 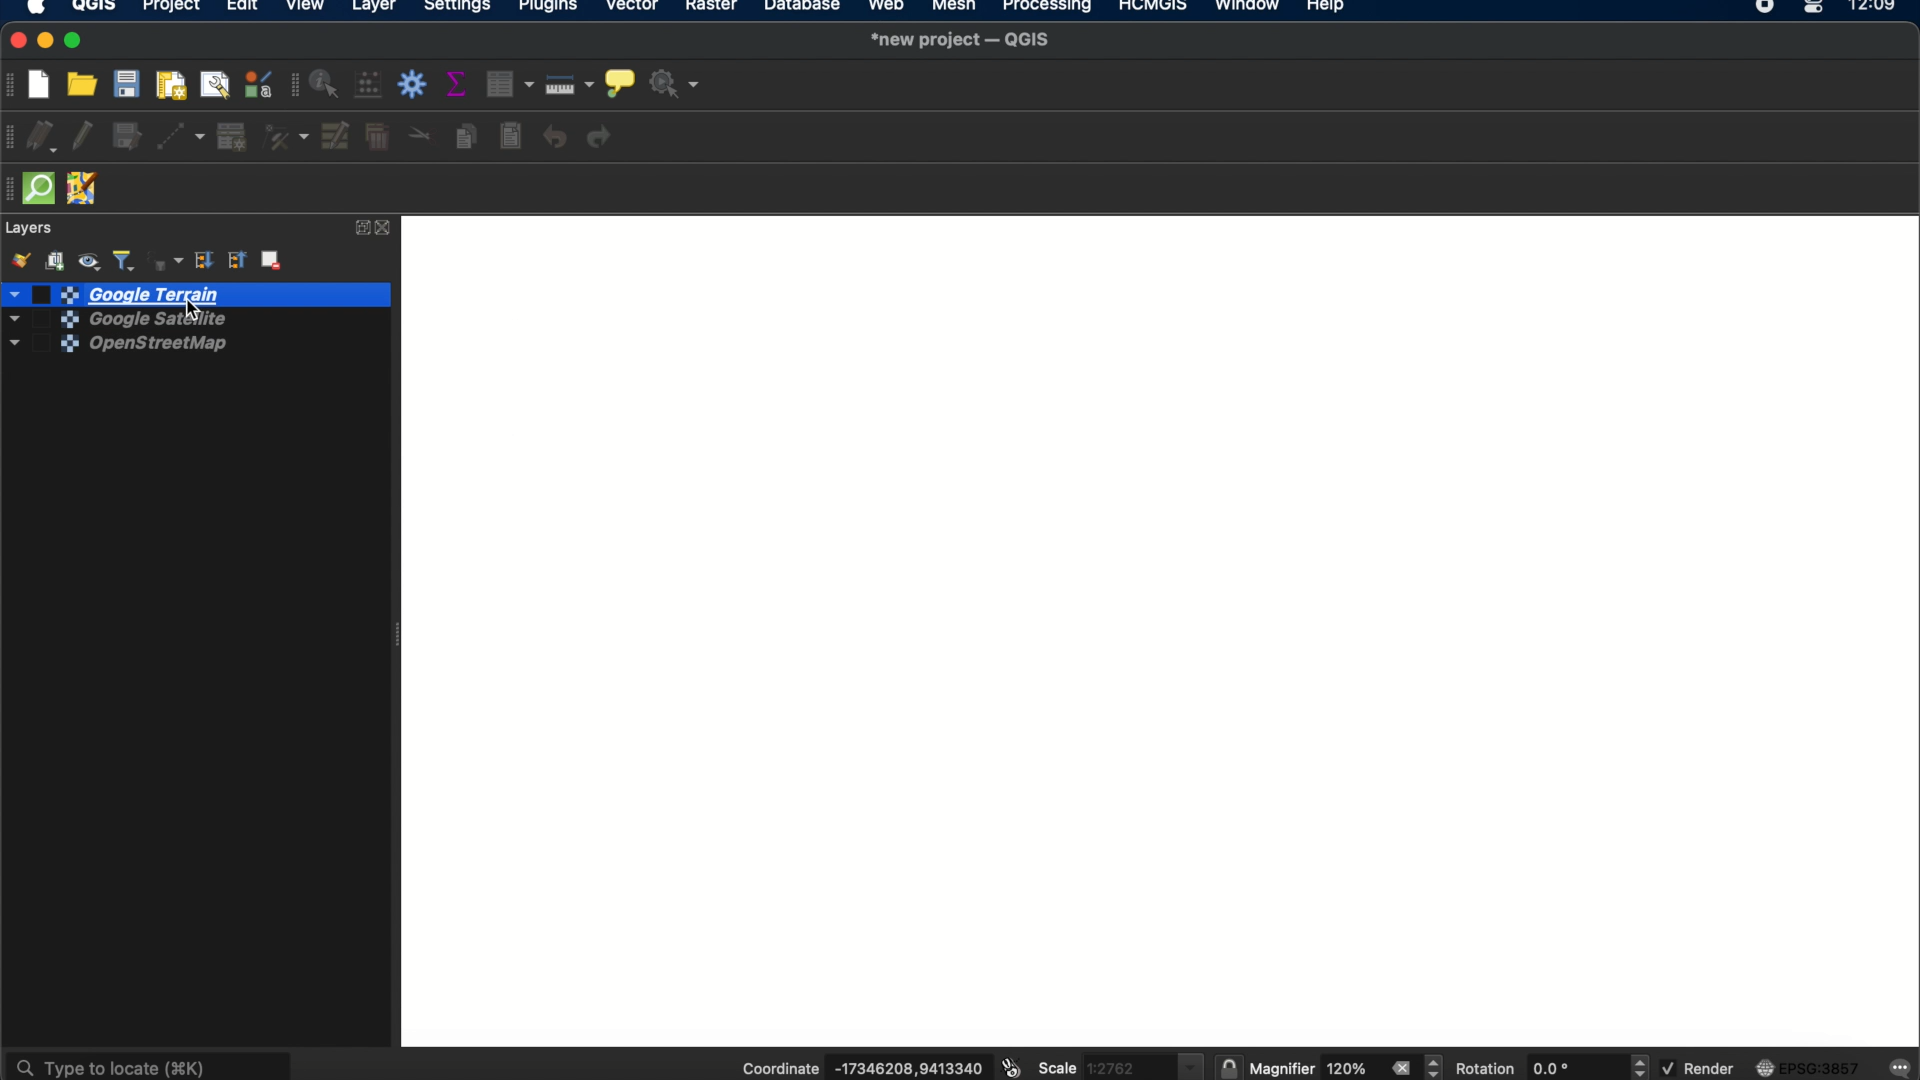 What do you see at coordinates (1151, 8) in the screenshot?
I see `HCMGIS` at bounding box center [1151, 8].